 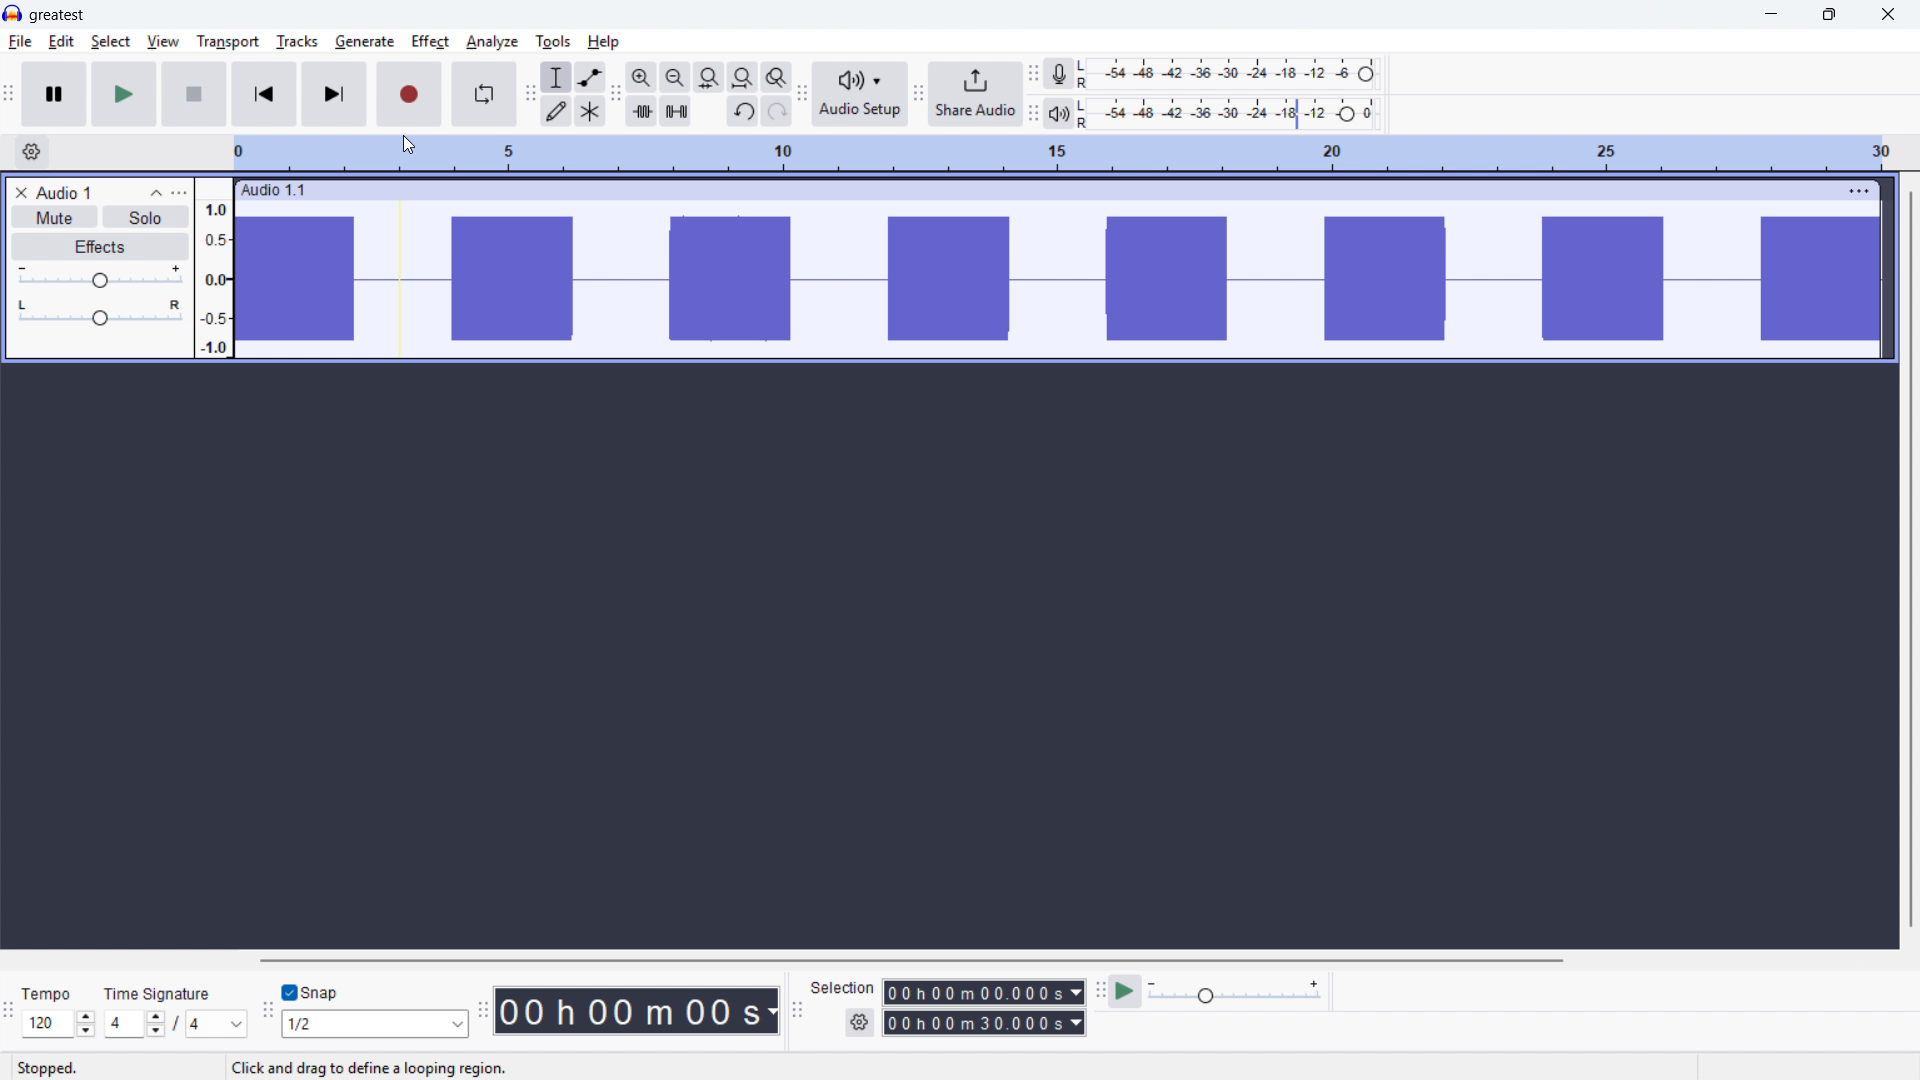 I want to click on recording meter toolbar, so click(x=1033, y=74).